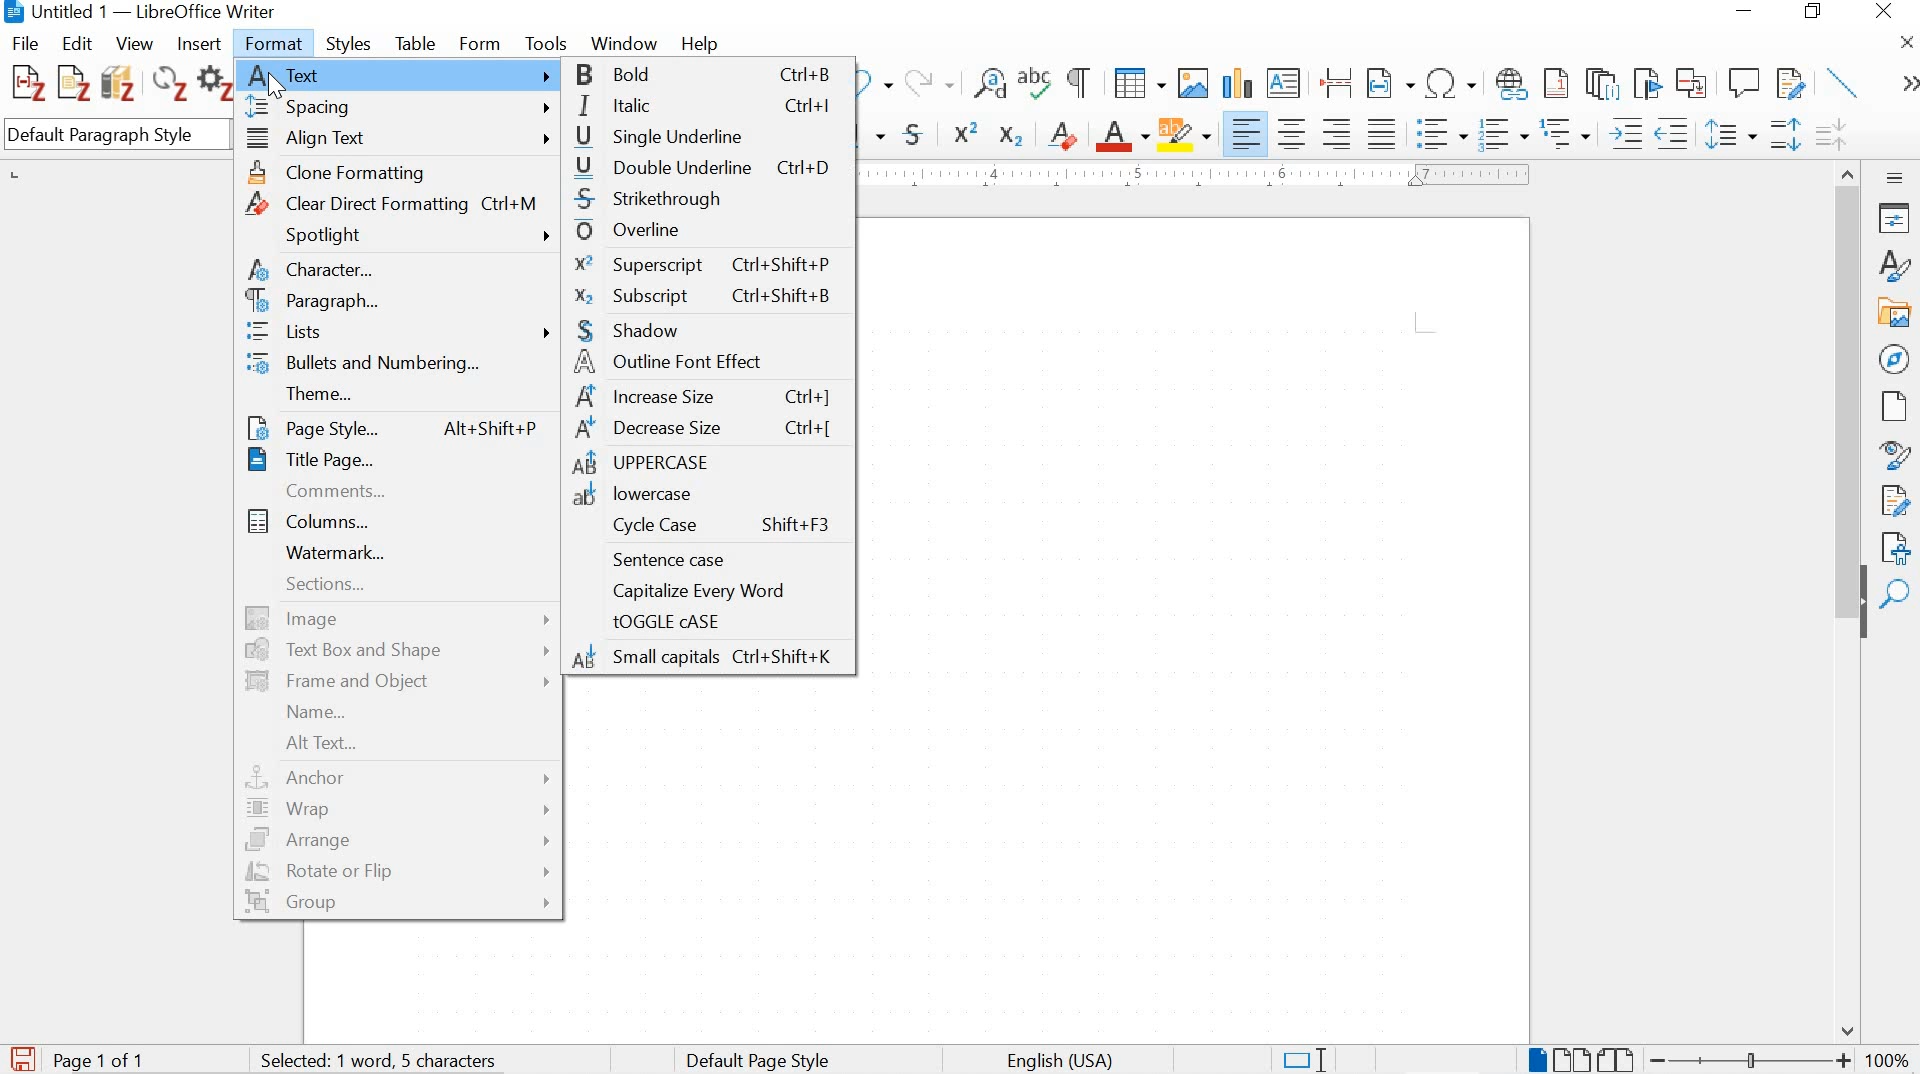 The width and height of the screenshot is (1920, 1074). What do you see at coordinates (1897, 595) in the screenshot?
I see `find` at bounding box center [1897, 595].